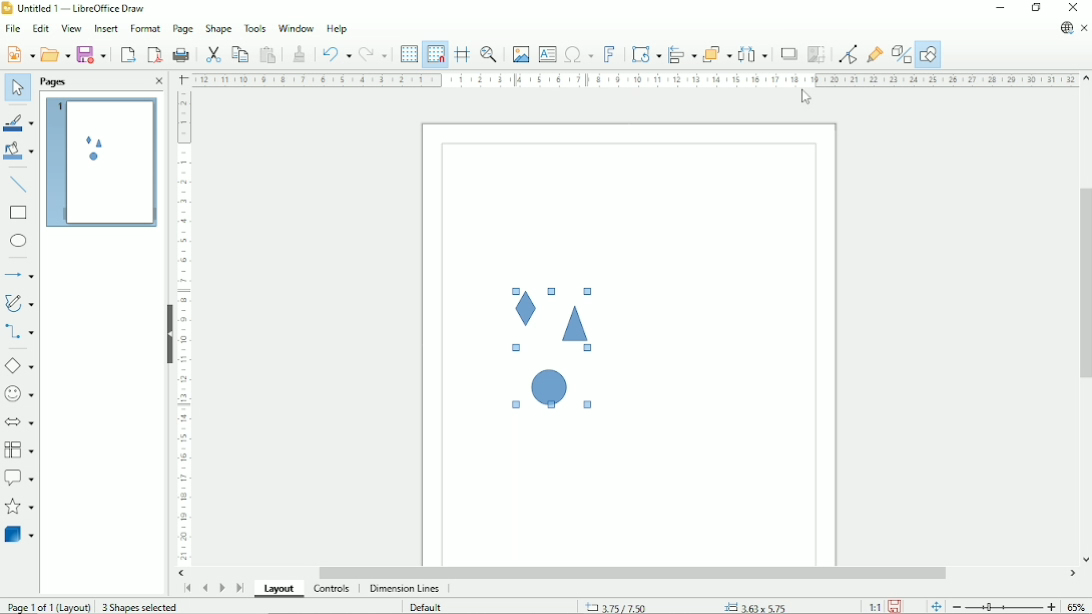 Image resolution: width=1092 pixels, height=614 pixels. What do you see at coordinates (99, 163) in the screenshot?
I see `Preview` at bounding box center [99, 163].